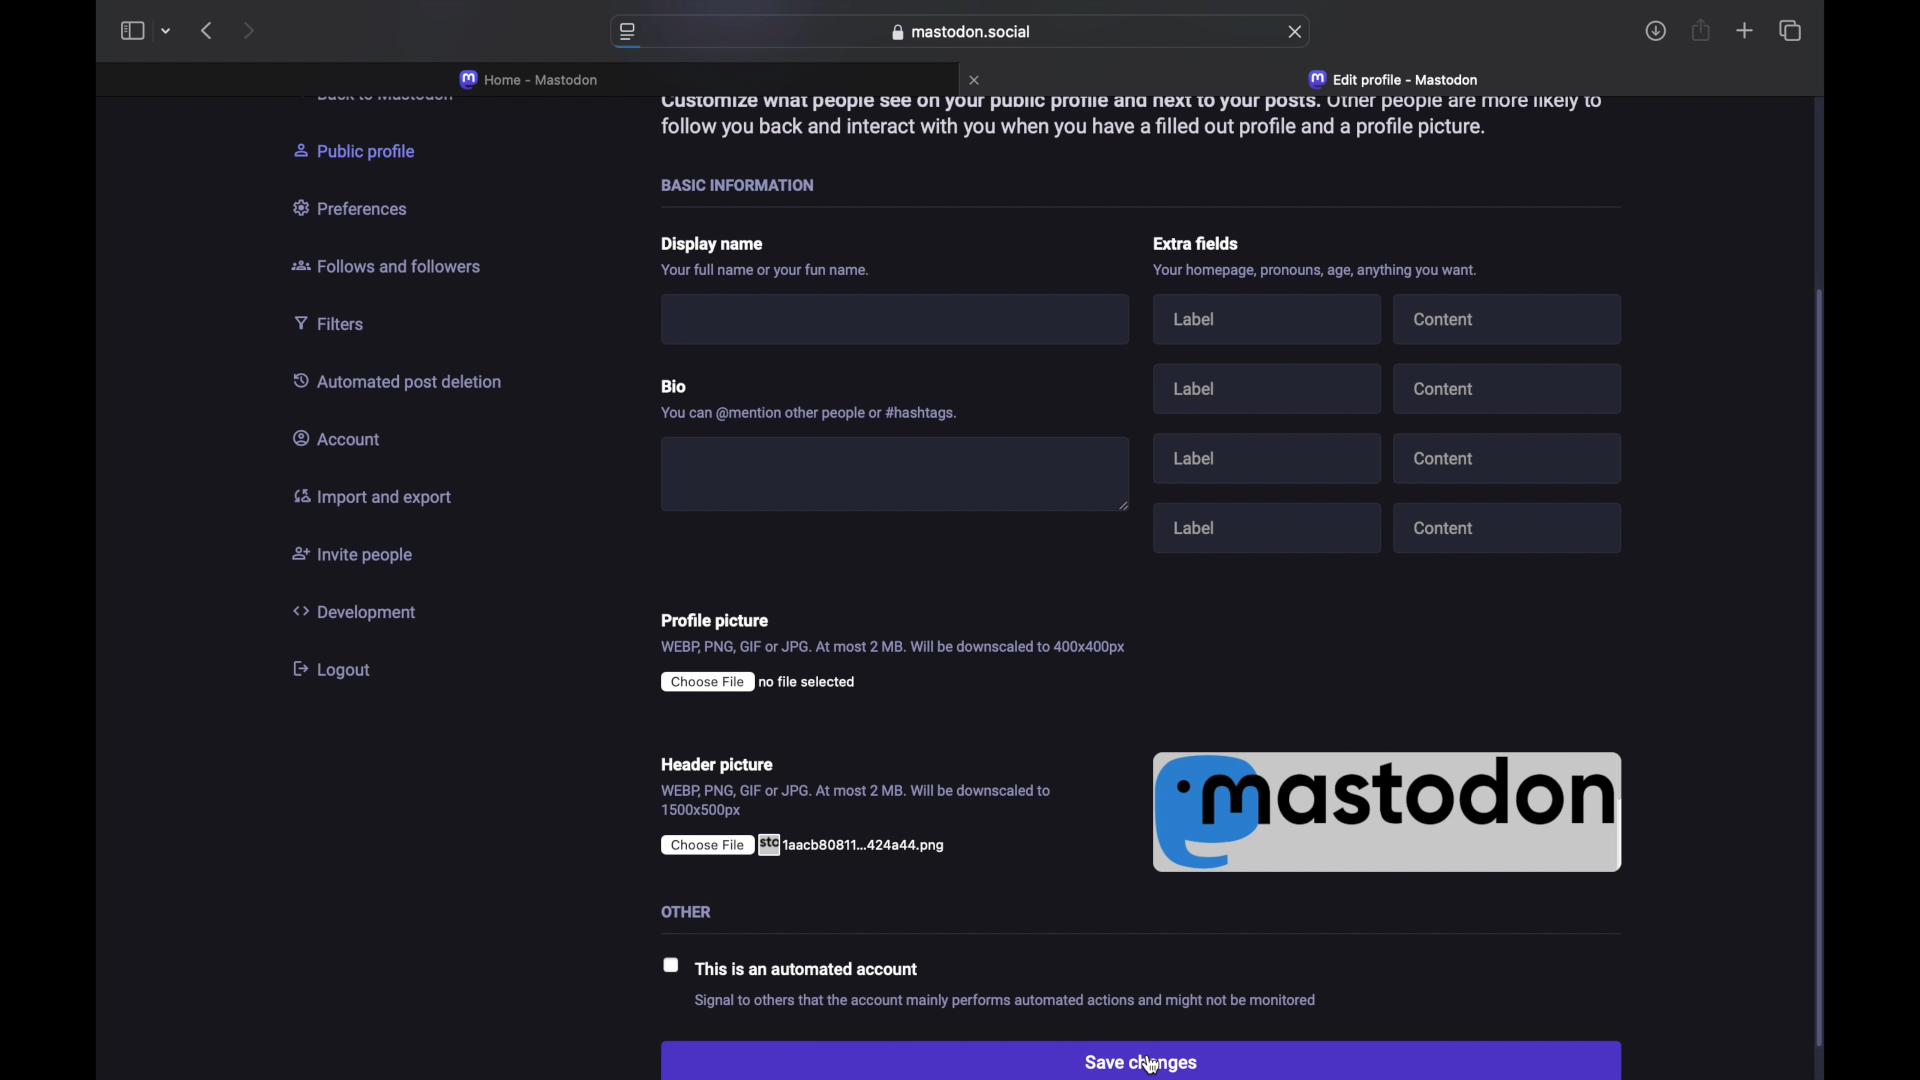 The height and width of the screenshot is (1080, 1920). Describe the element at coordinates (1272, 460) in the screenshot. I see `label` at that location.